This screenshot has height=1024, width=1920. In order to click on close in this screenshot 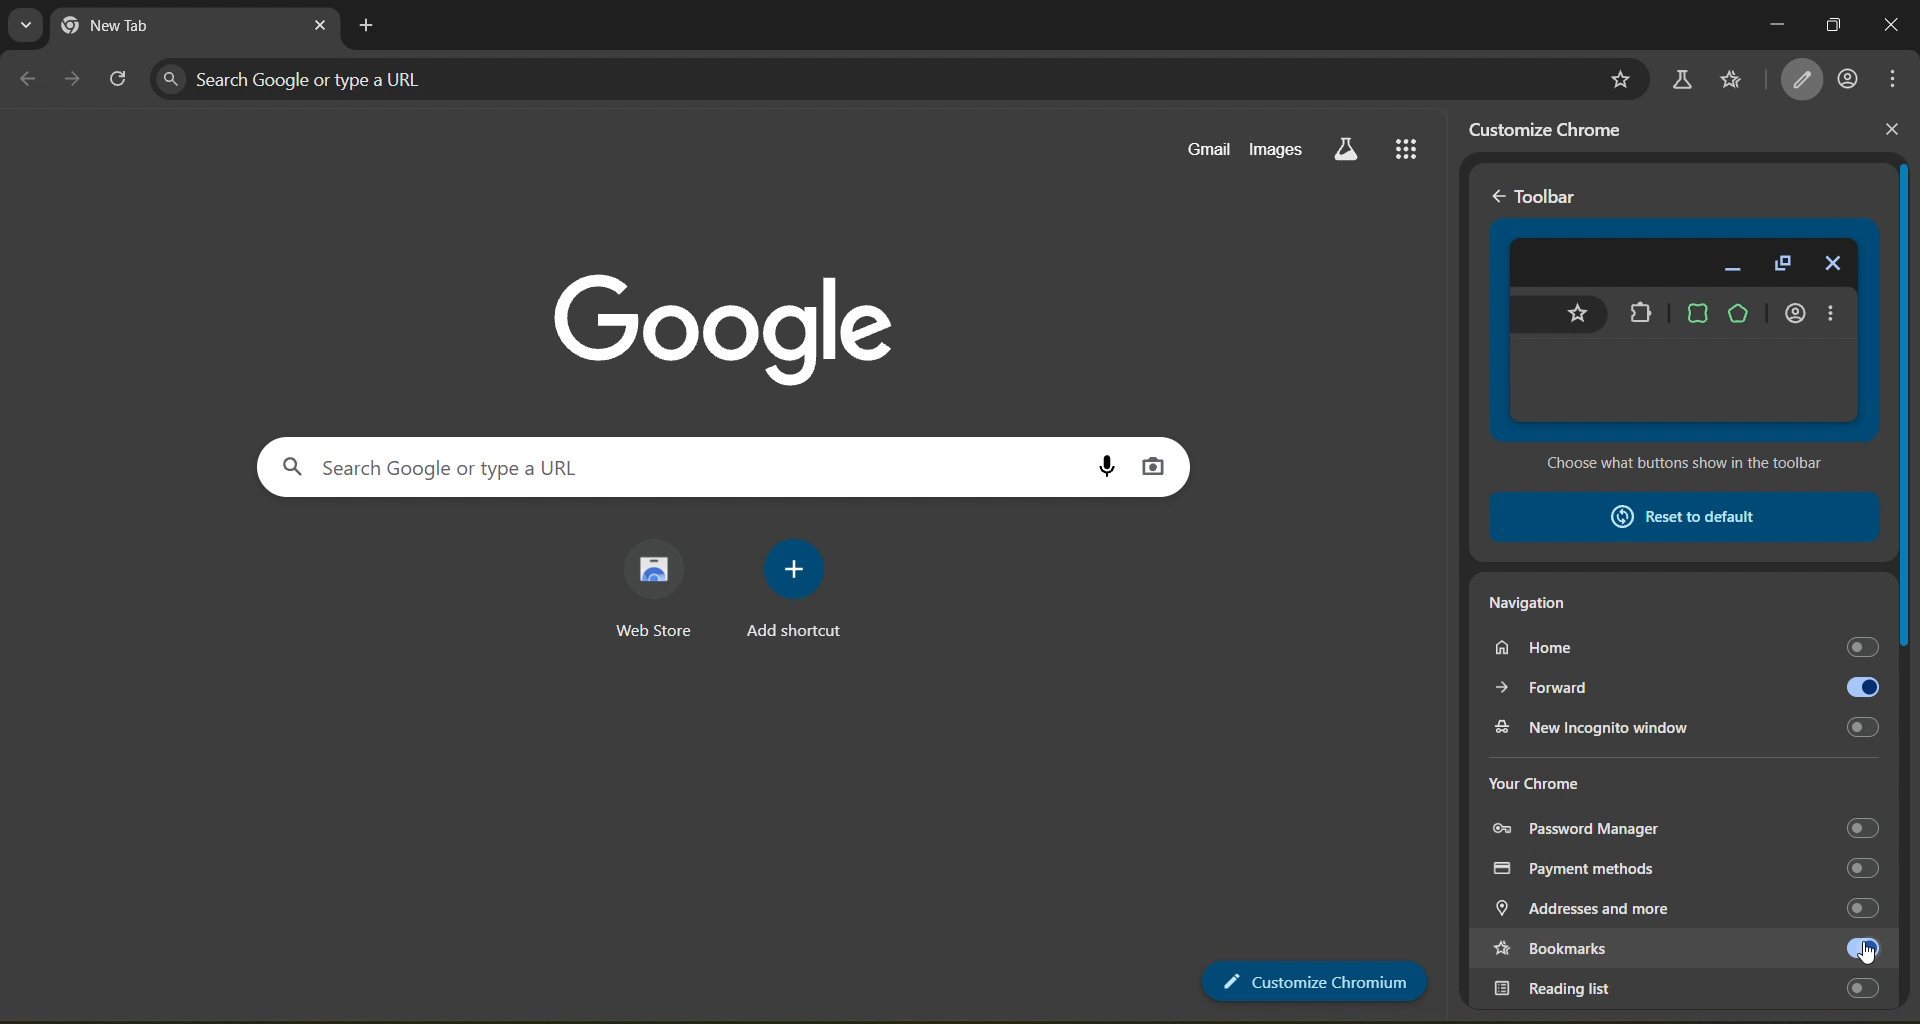, I will do `click(1893, 26)`.